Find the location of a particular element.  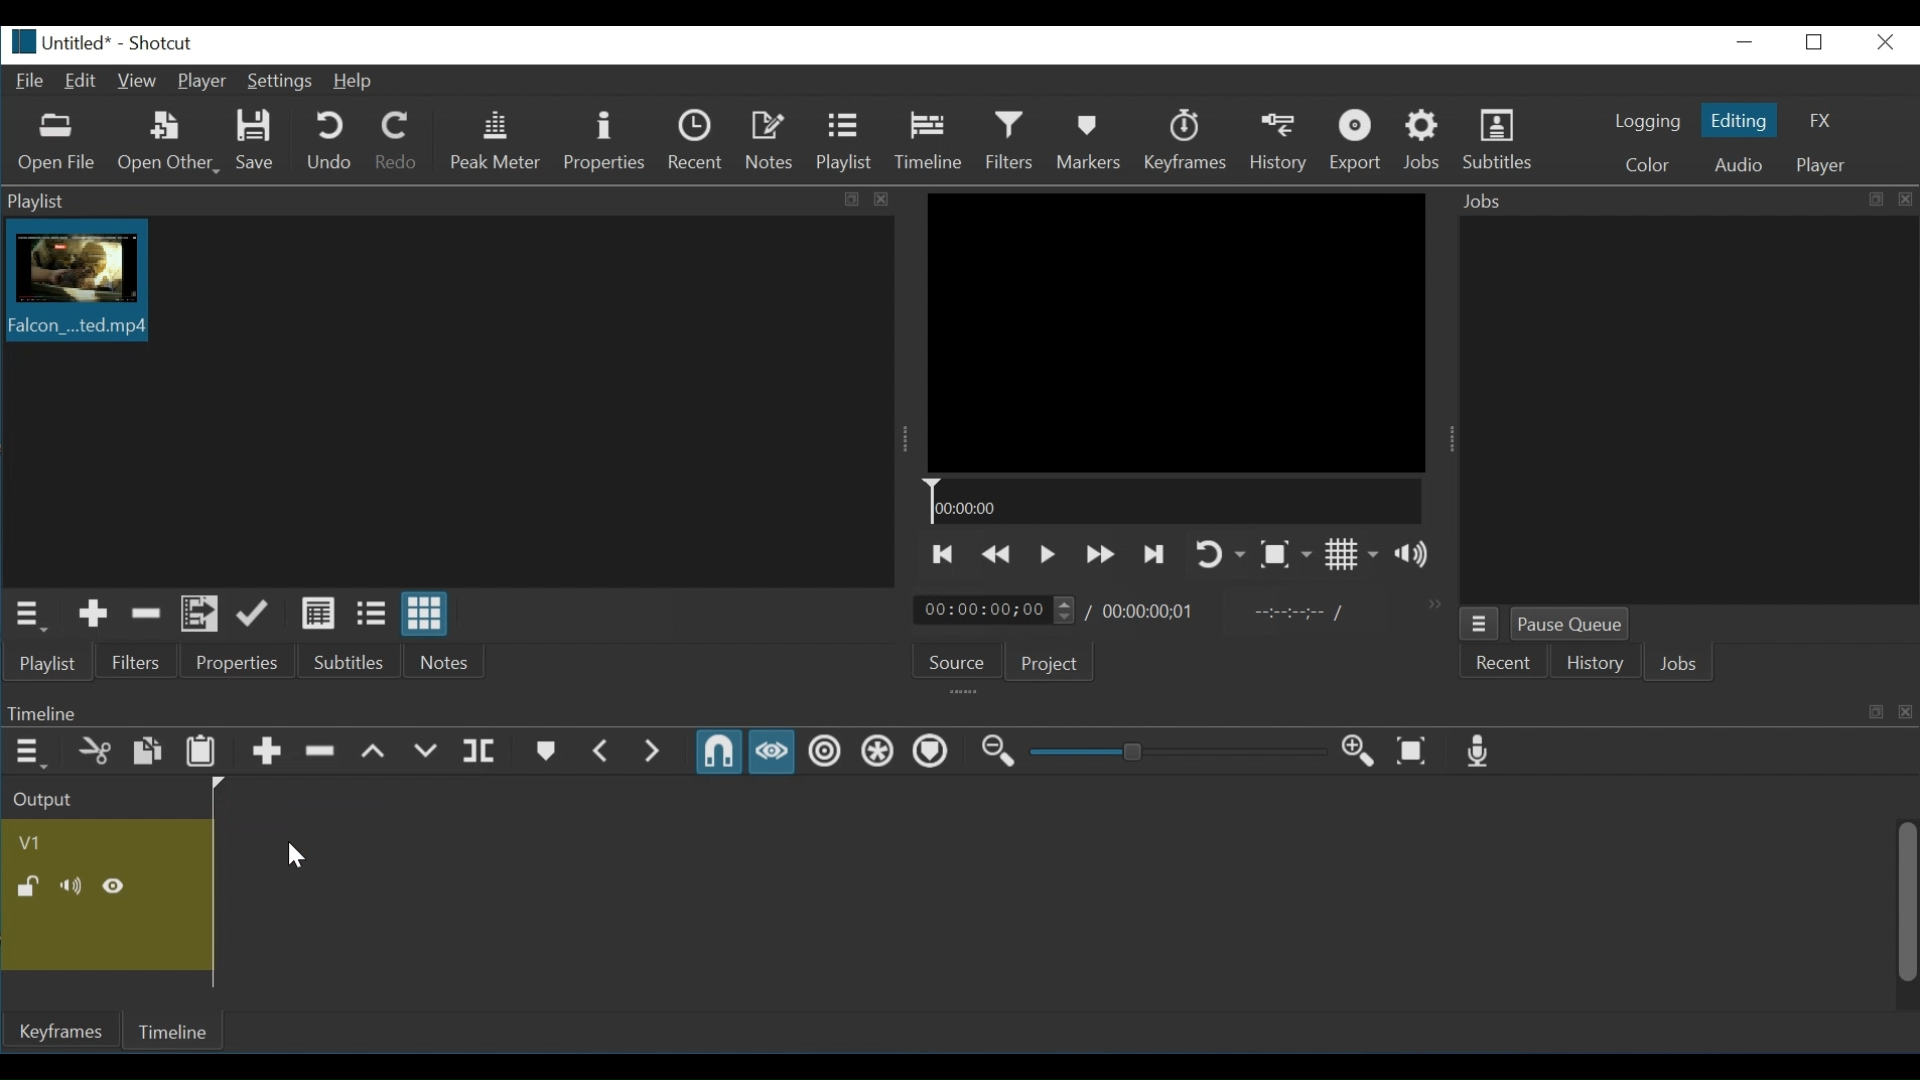

Jobs is located at coordinates (1678, 665).